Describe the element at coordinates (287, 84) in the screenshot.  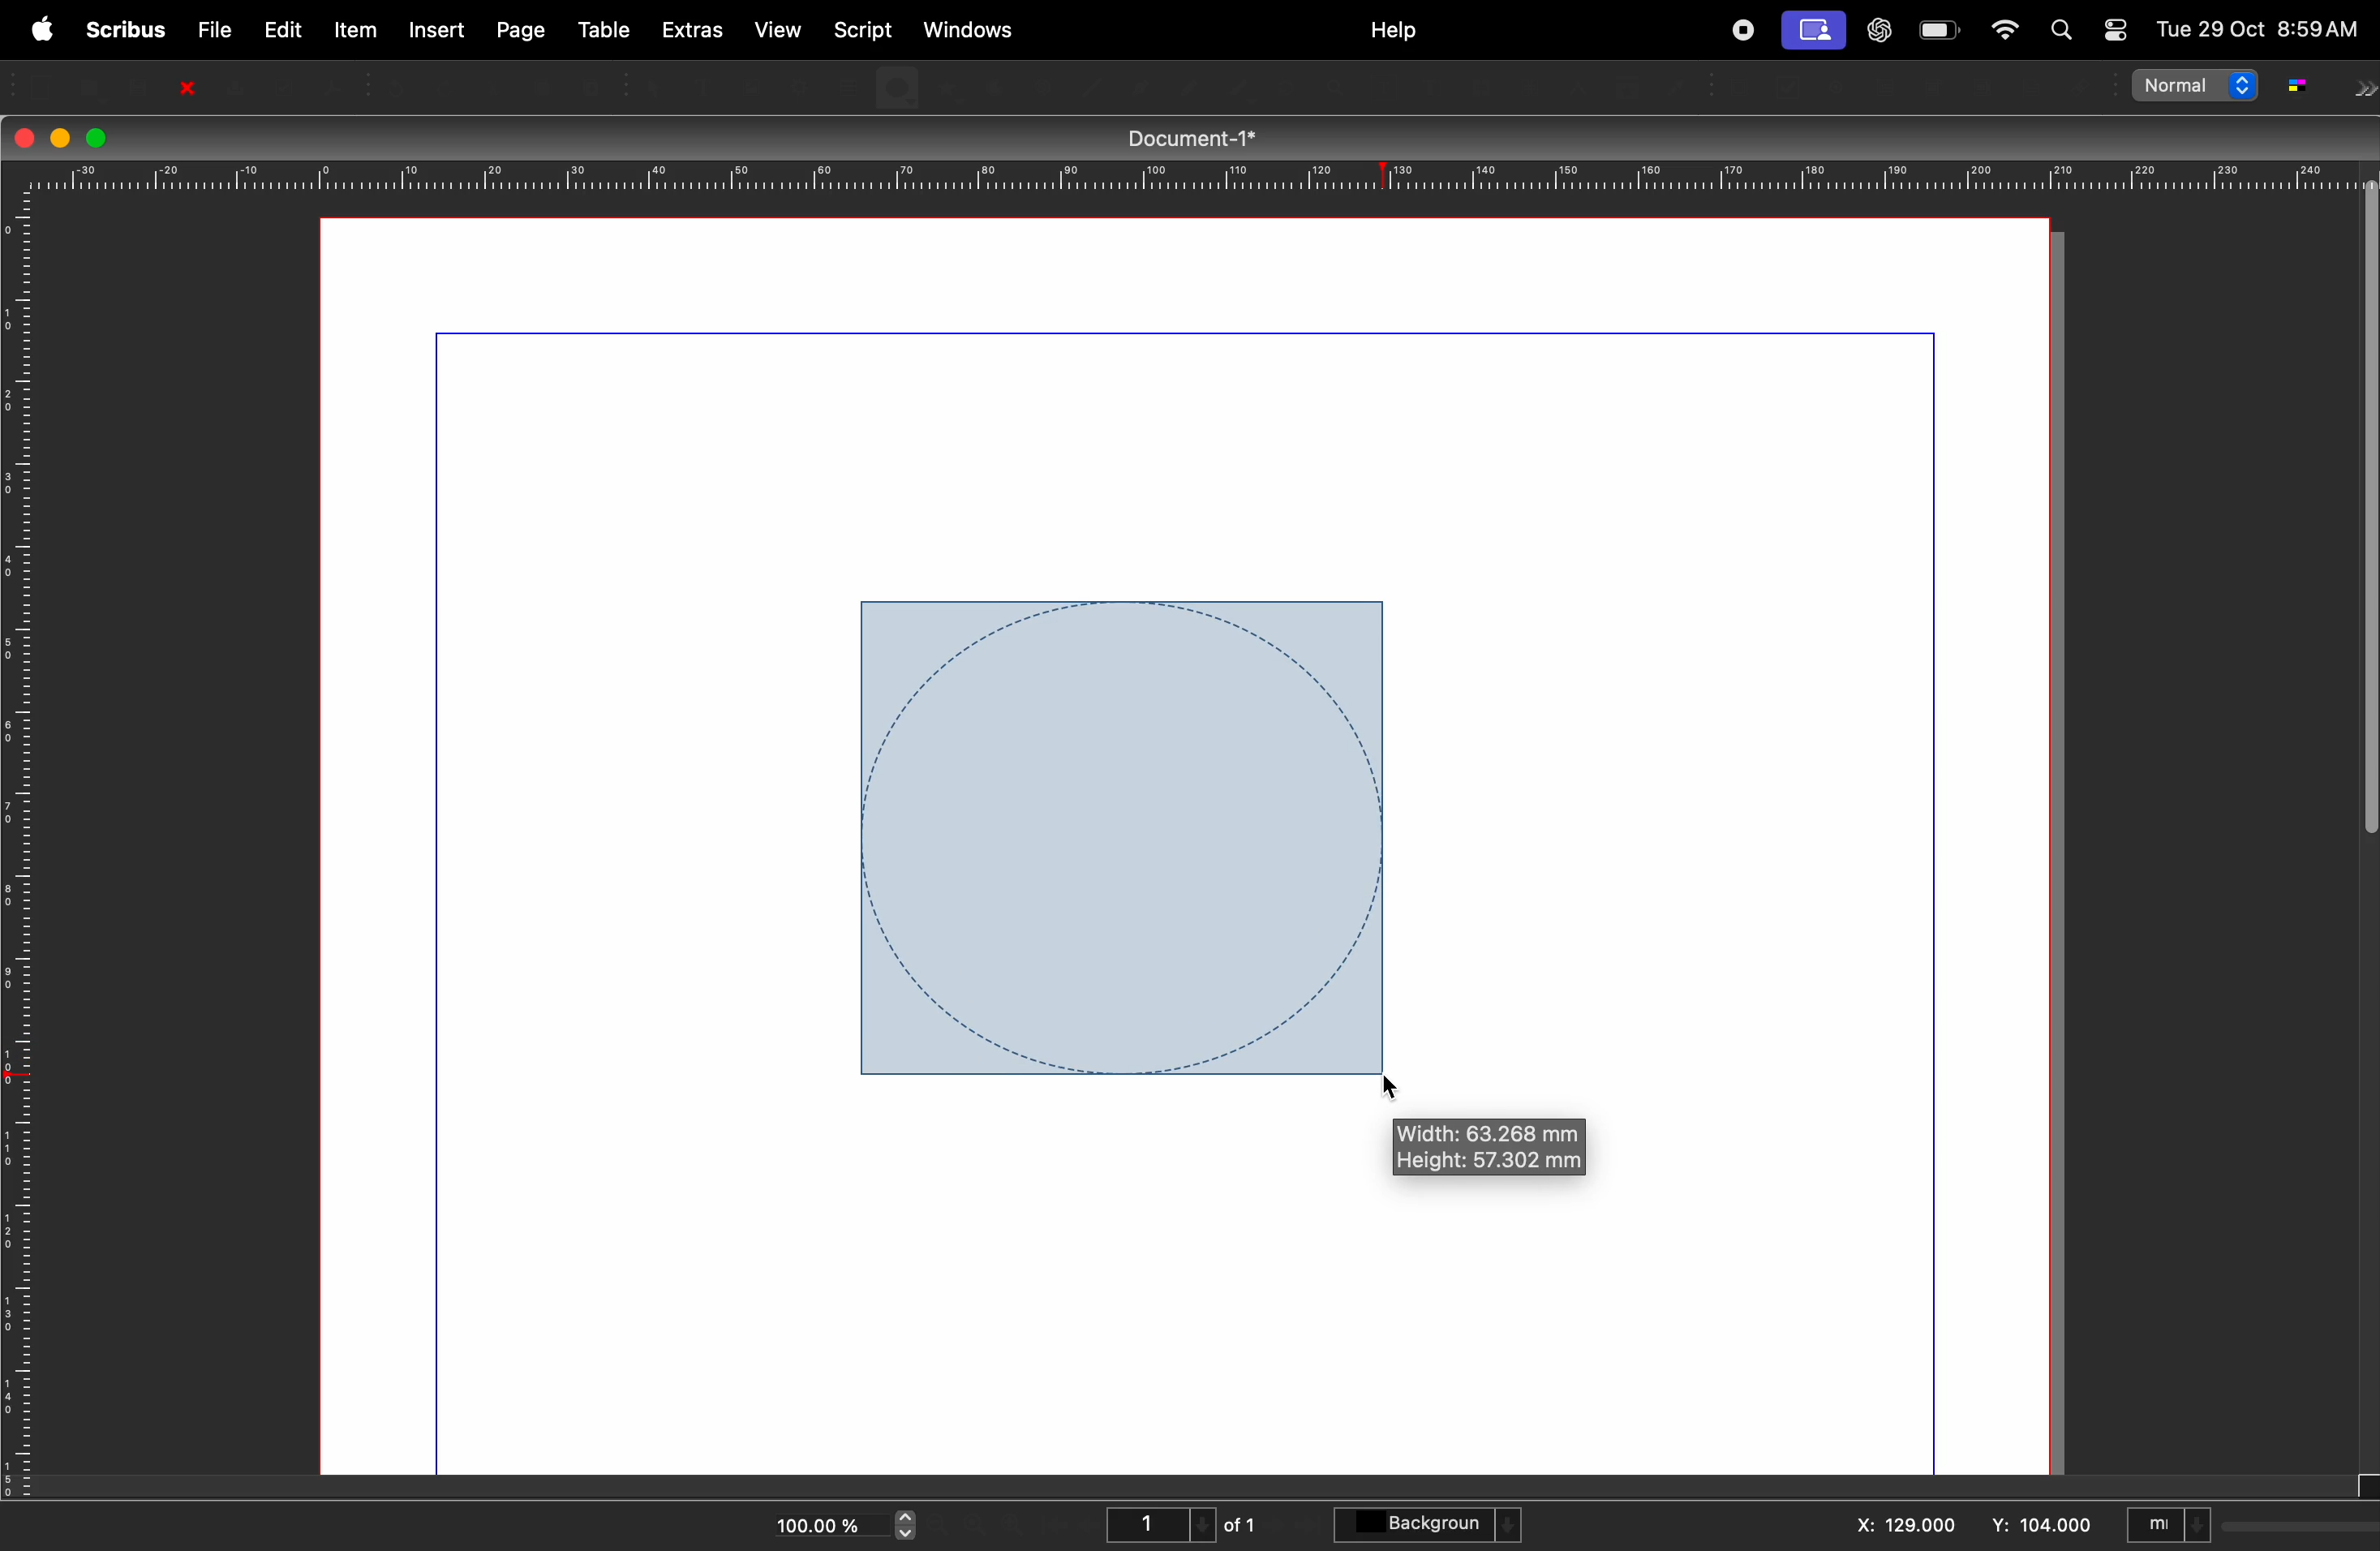
I see `Preflight verifier` at that location.